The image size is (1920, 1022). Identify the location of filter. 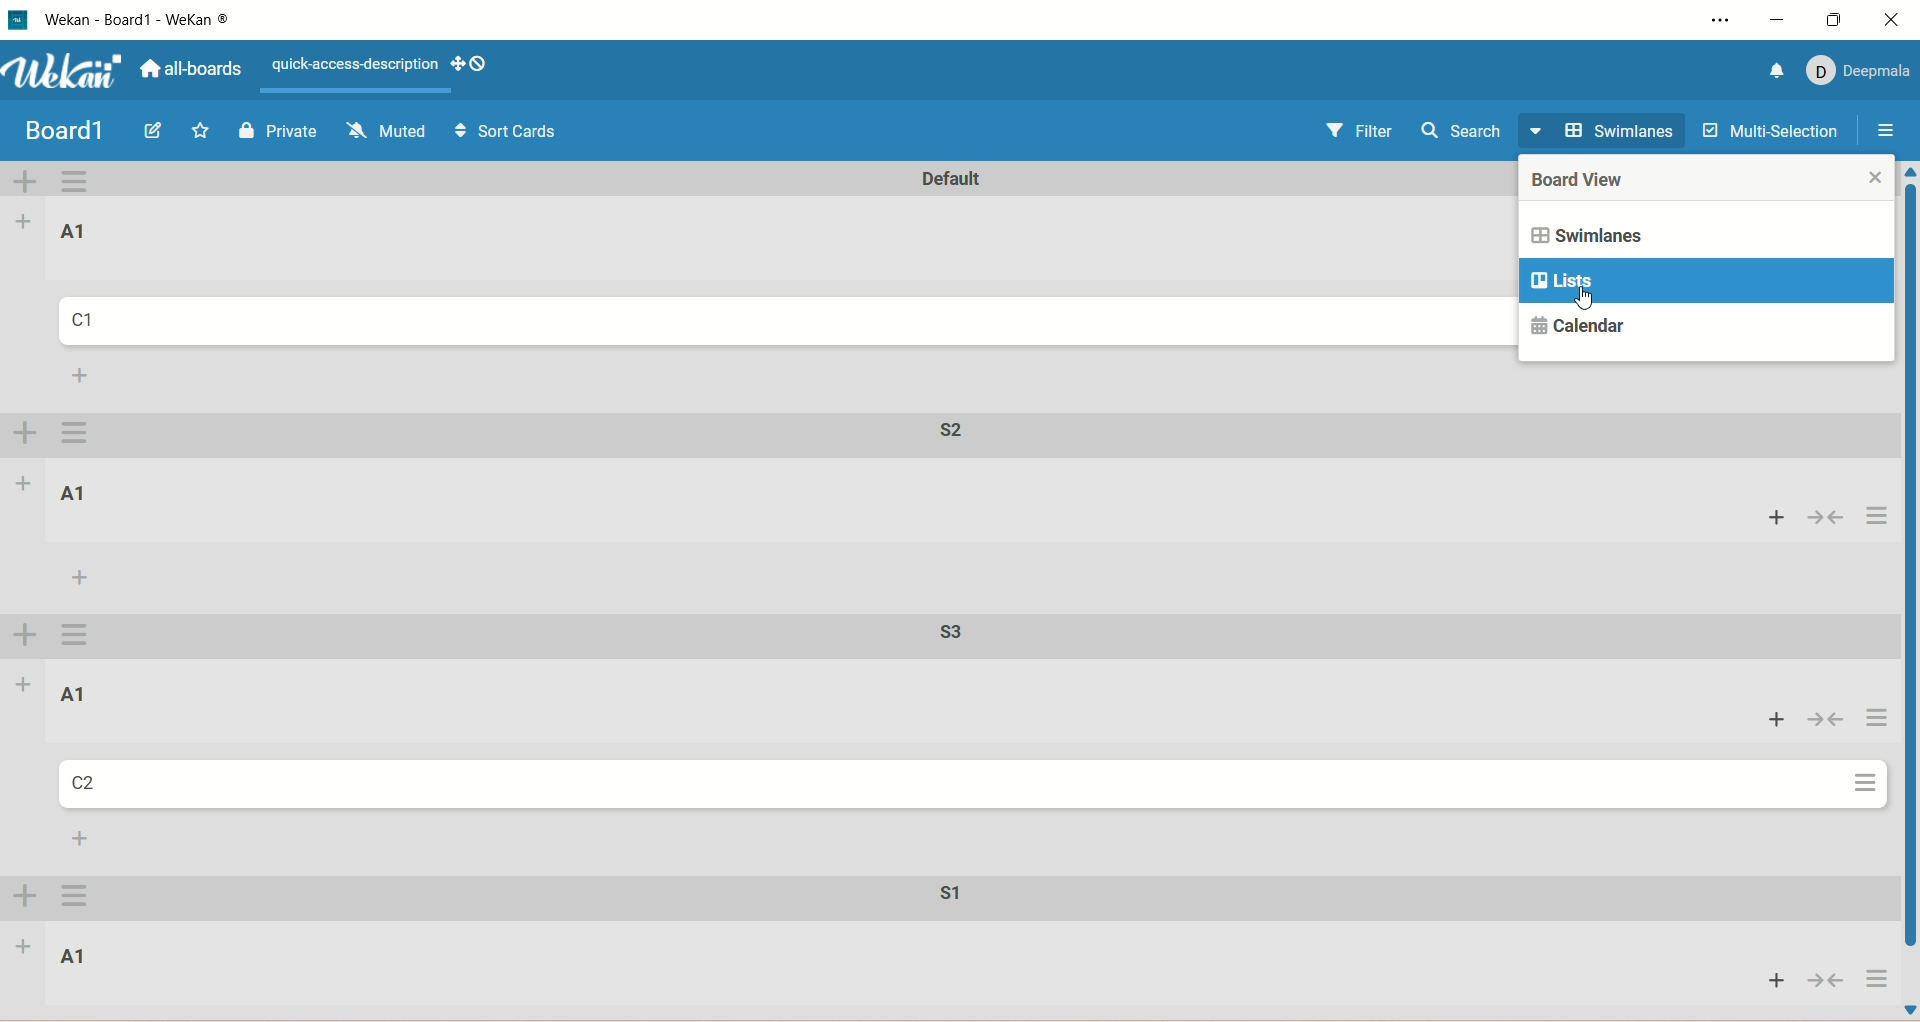
(1365, 136).